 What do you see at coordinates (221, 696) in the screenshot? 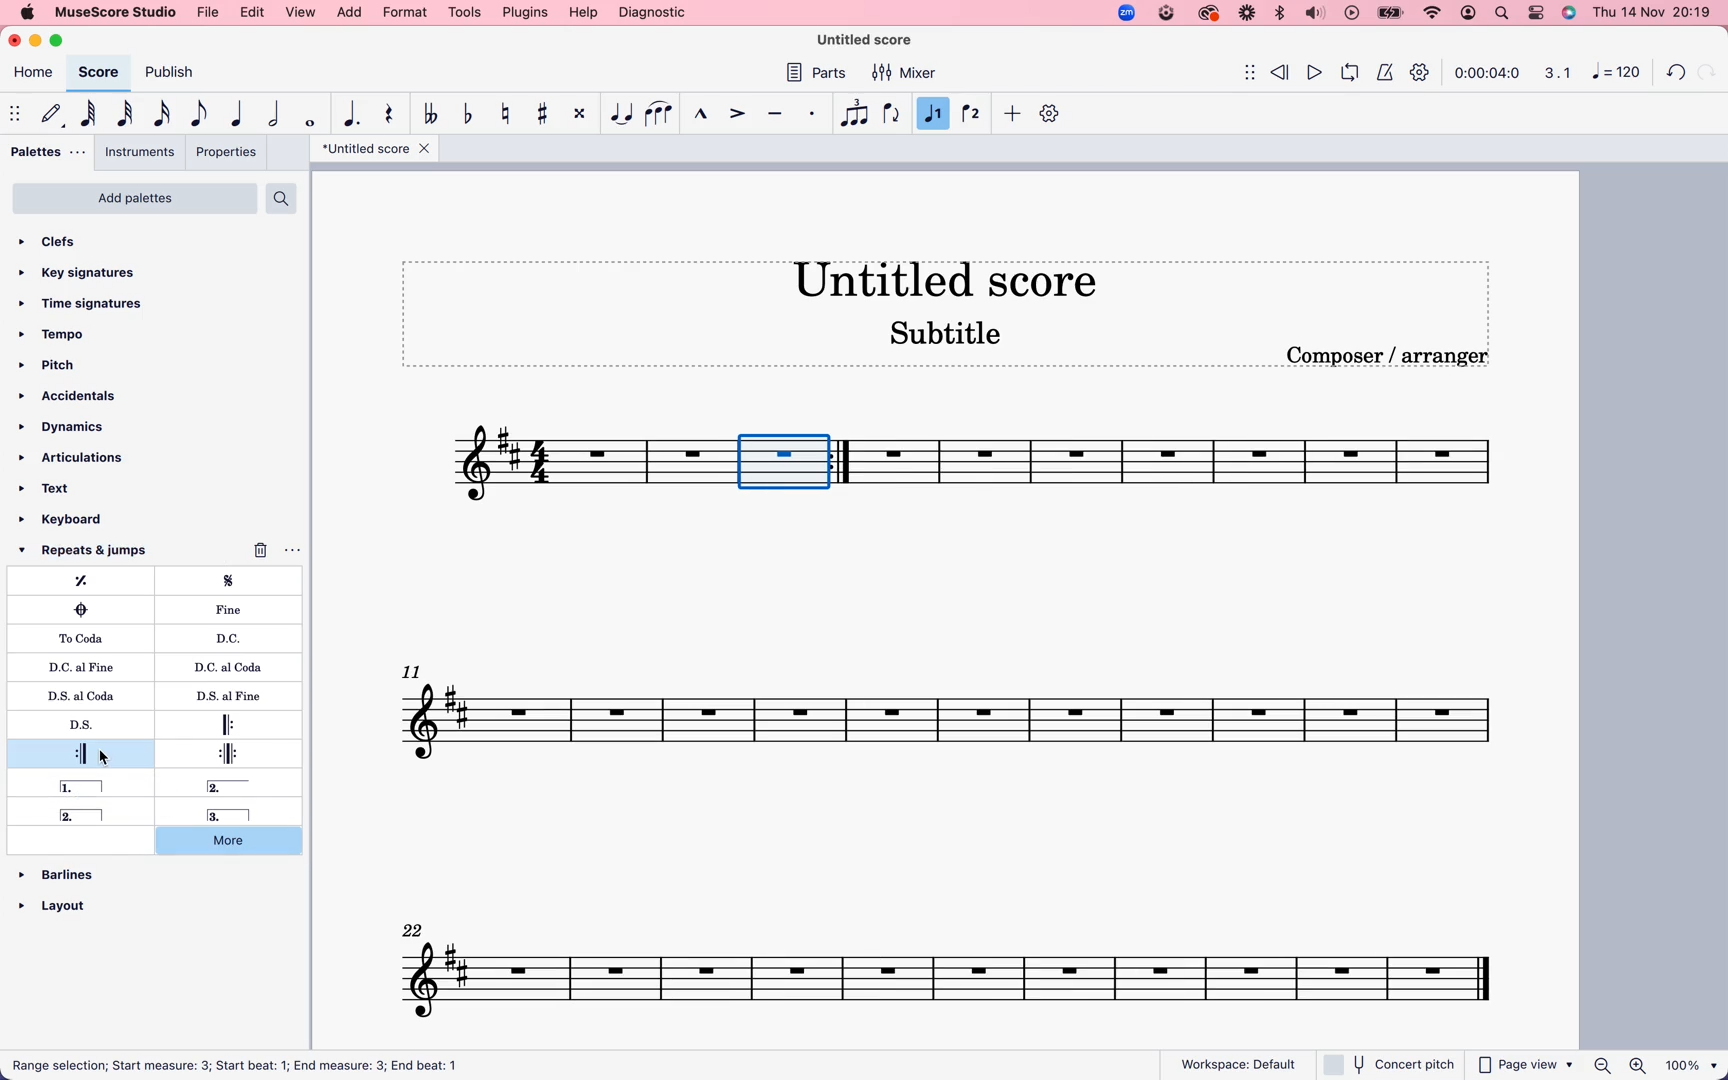
I see `d.s al fine` at bounding box center [221, 696].